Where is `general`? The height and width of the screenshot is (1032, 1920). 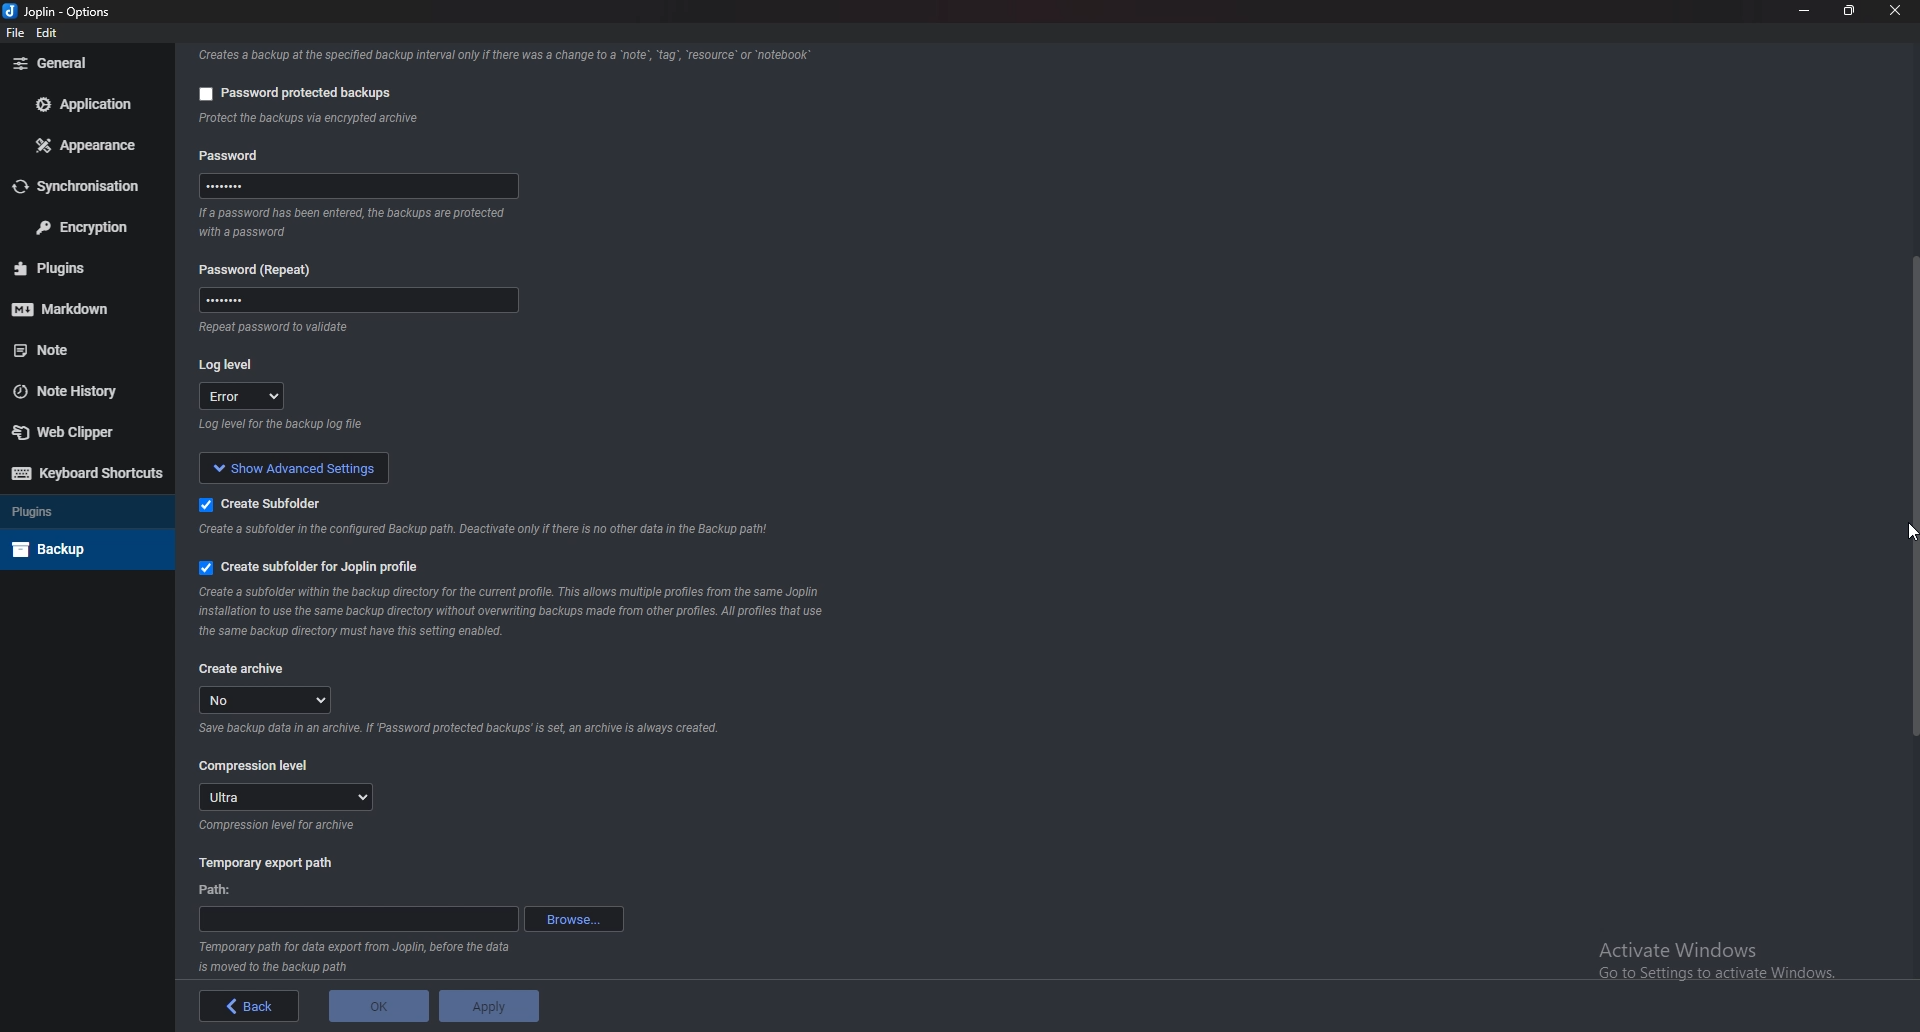 general is located at coordinates (81, 63).